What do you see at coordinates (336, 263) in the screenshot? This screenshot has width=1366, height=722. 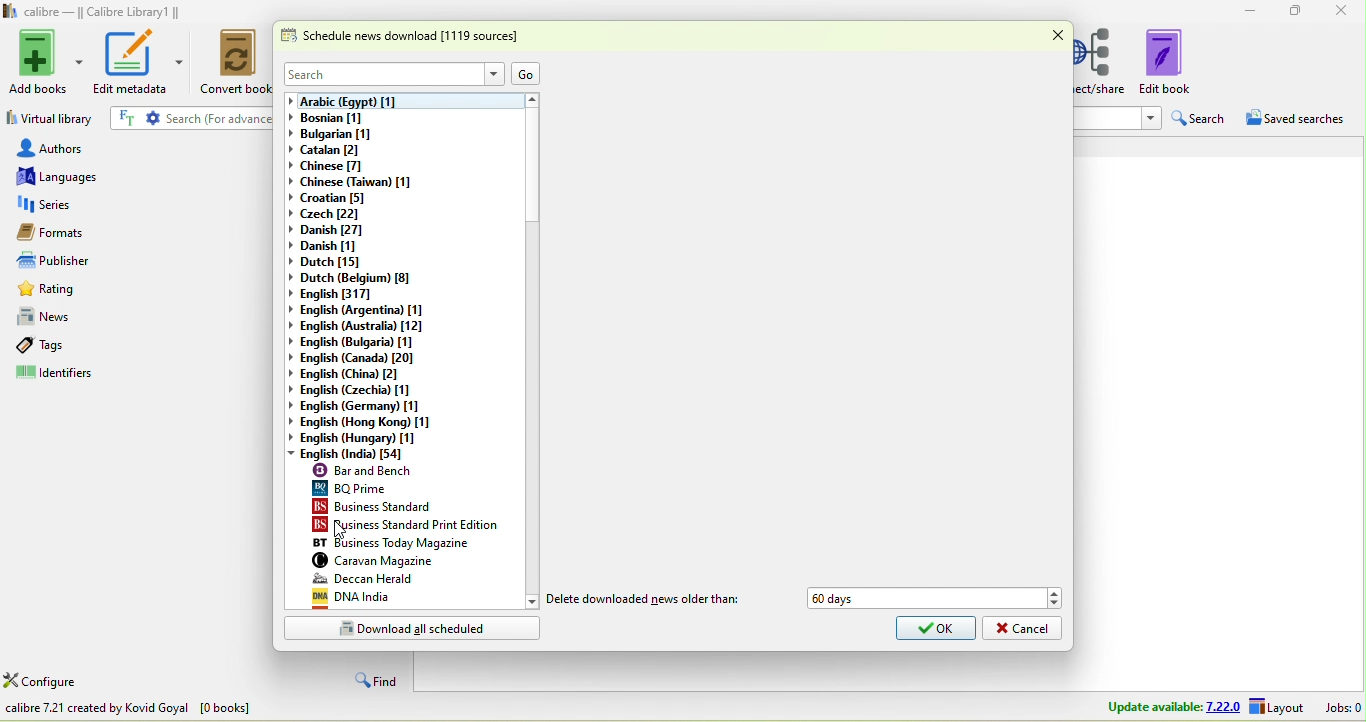 I see `dutch[15]` at bounding box center [336, 263].